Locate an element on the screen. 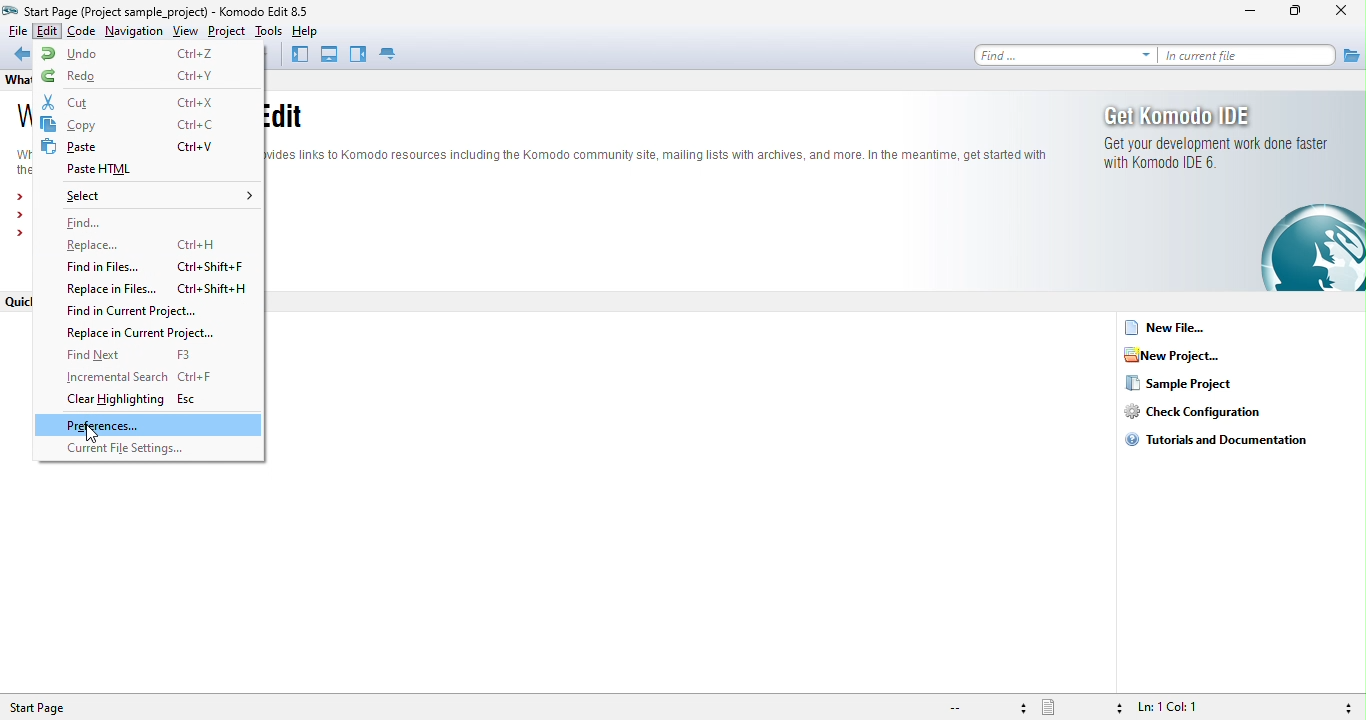 This screenshot has width=1366, height=720. minimize is located at coordinates (1255, 12).